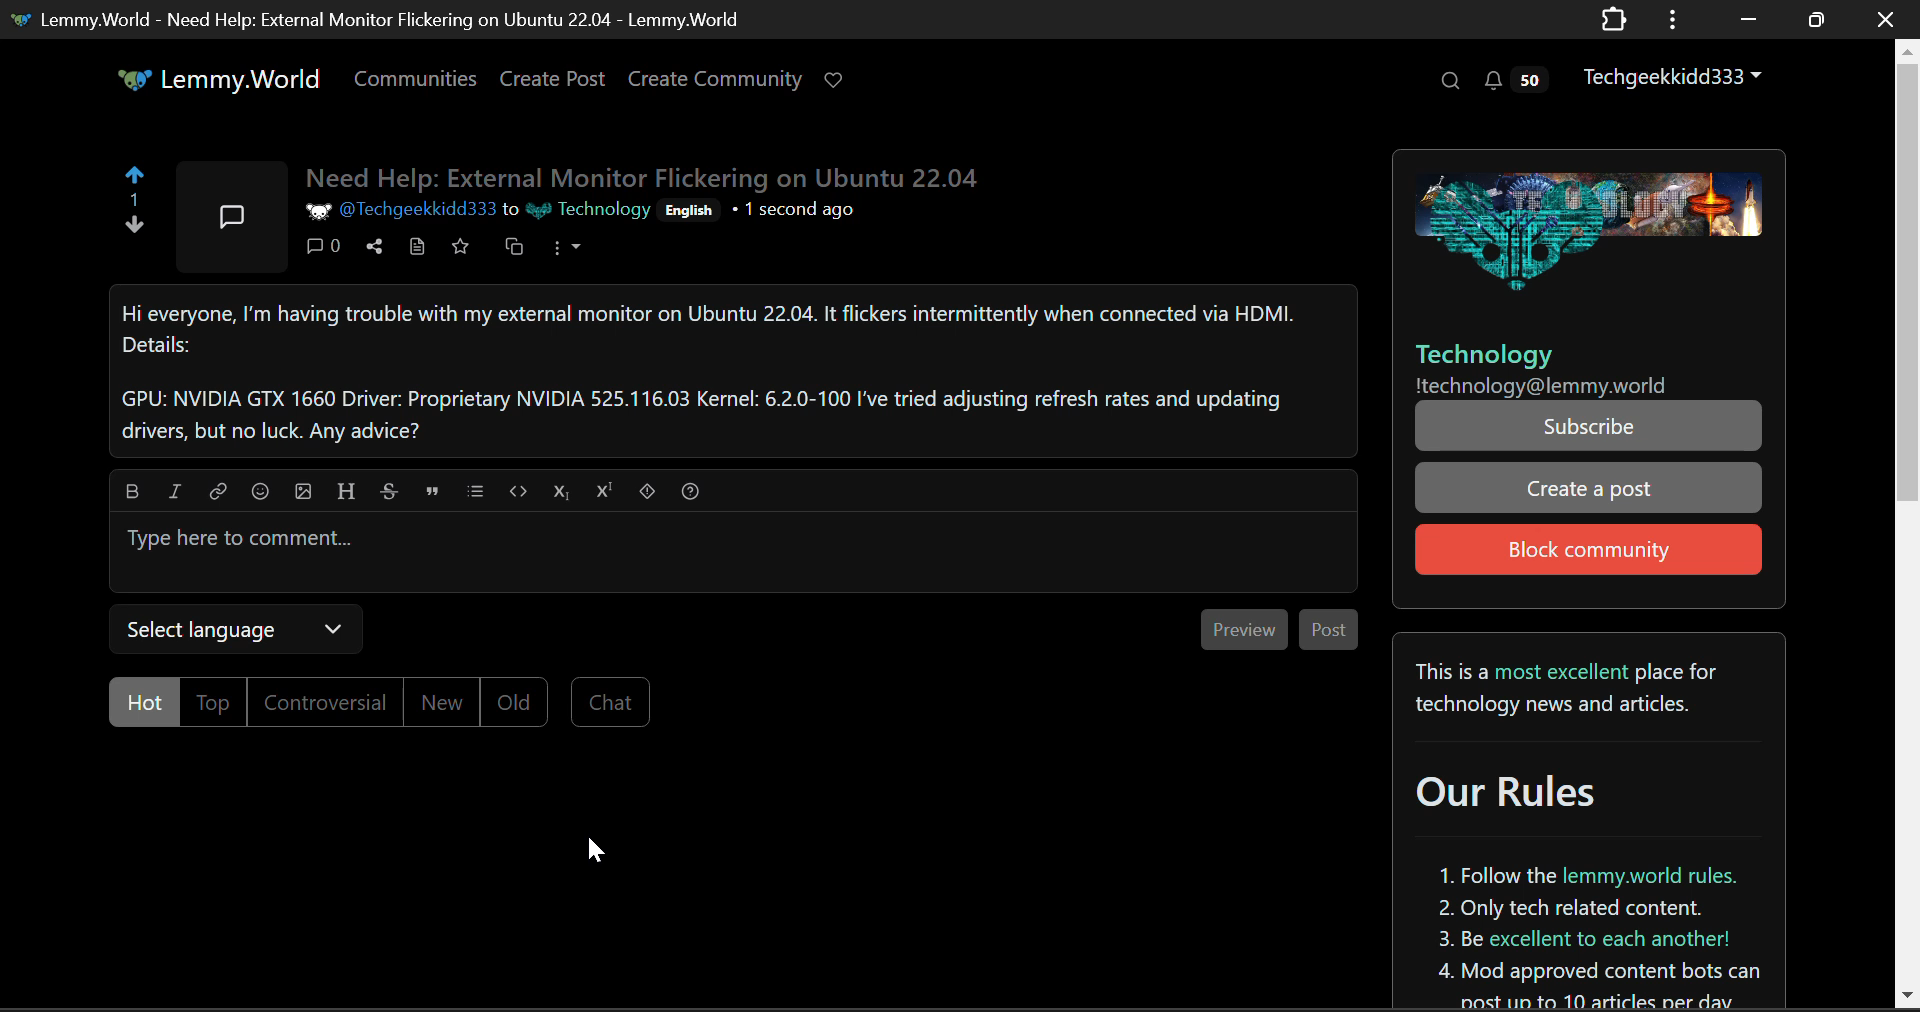 The width and height of the screenshot is (1920, 1012). I want to click on Link, so click(218, 490).